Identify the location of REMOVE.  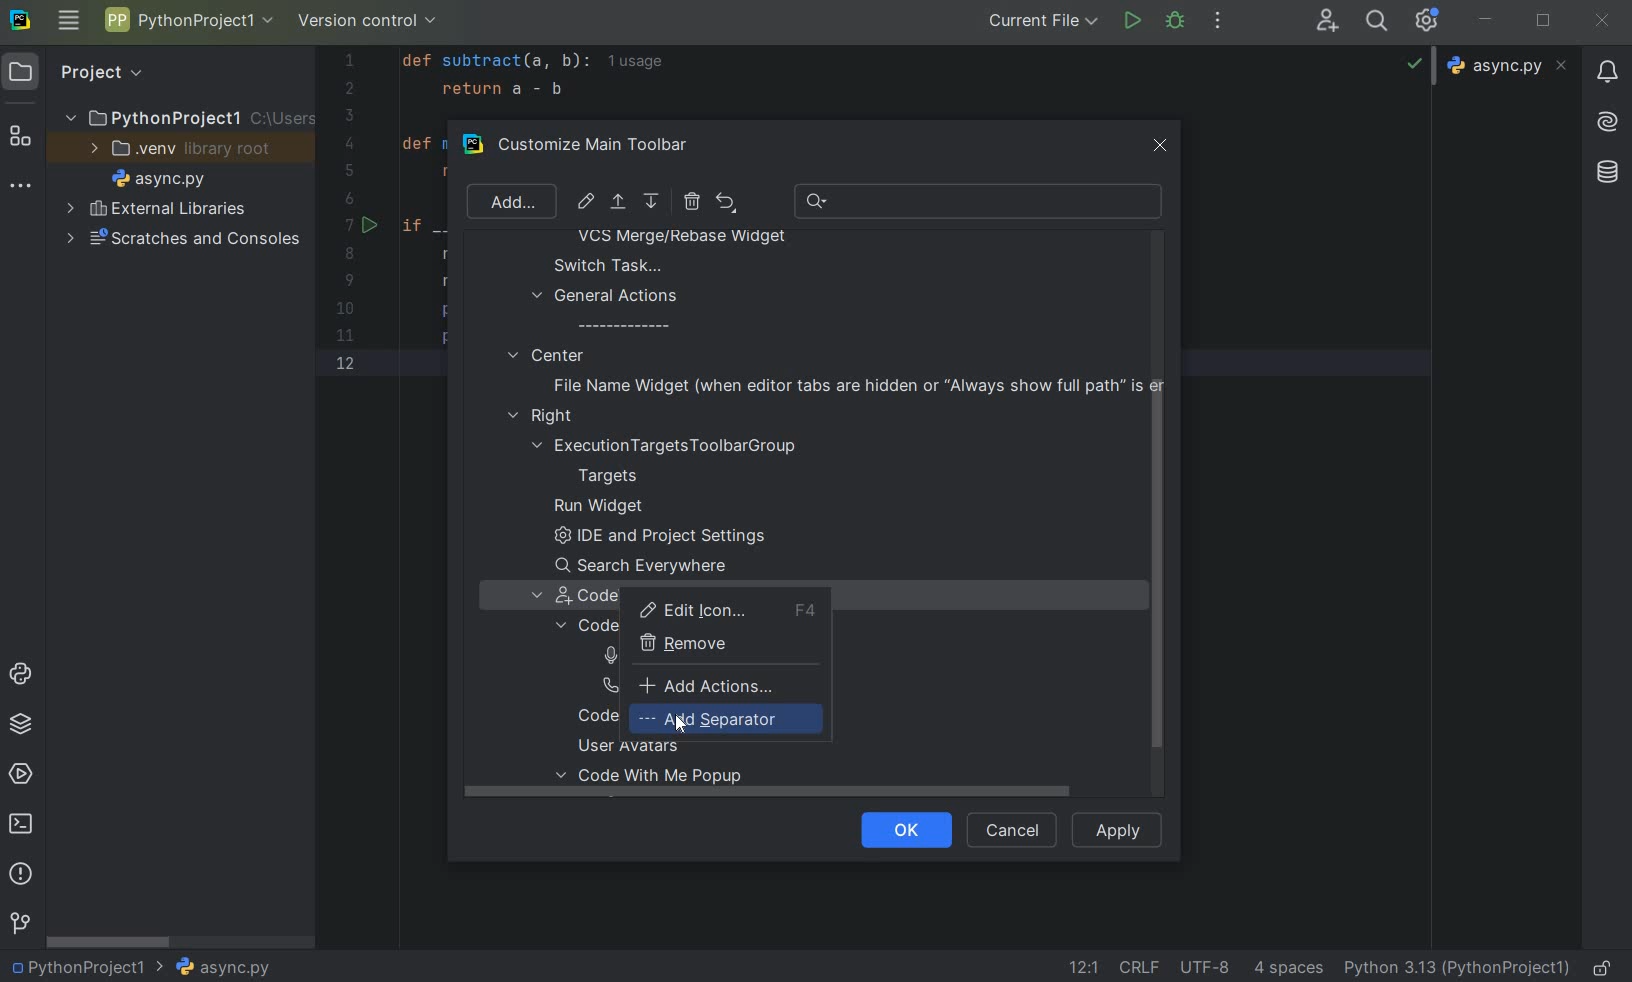
(691, 201).